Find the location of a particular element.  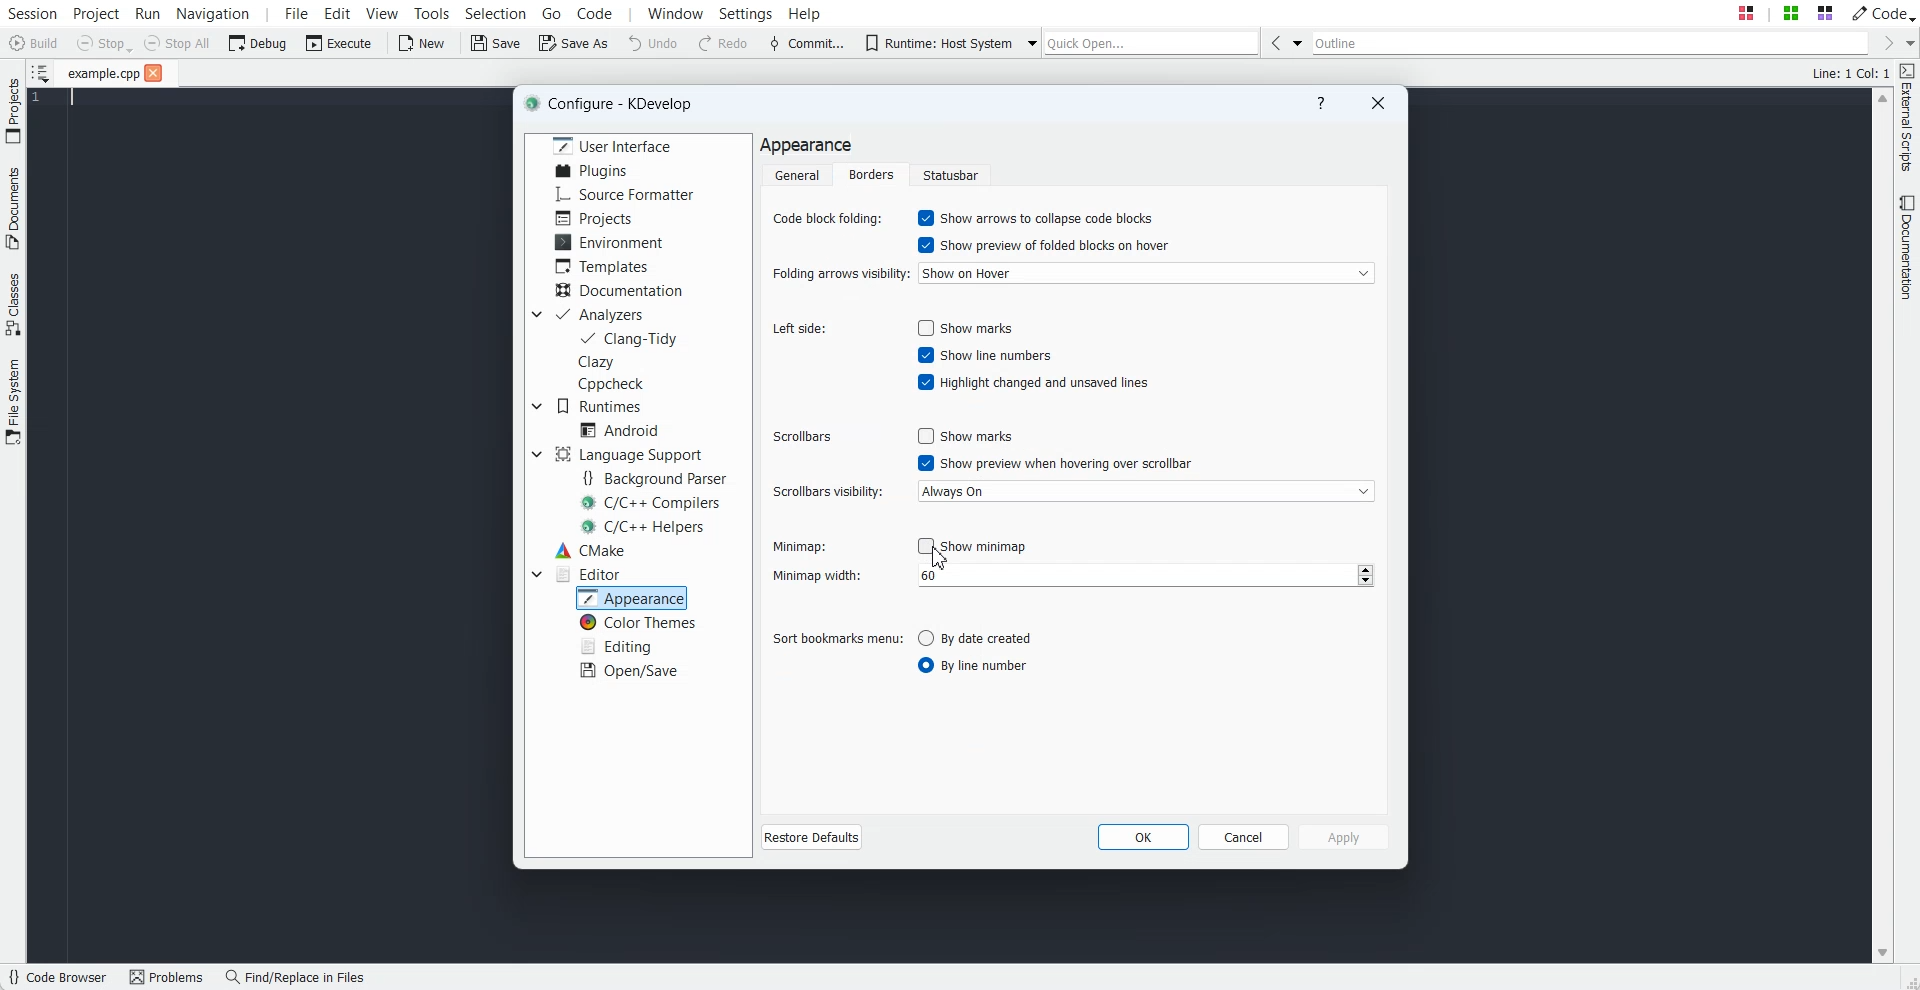

OK is located at coordinates (1144, 836).